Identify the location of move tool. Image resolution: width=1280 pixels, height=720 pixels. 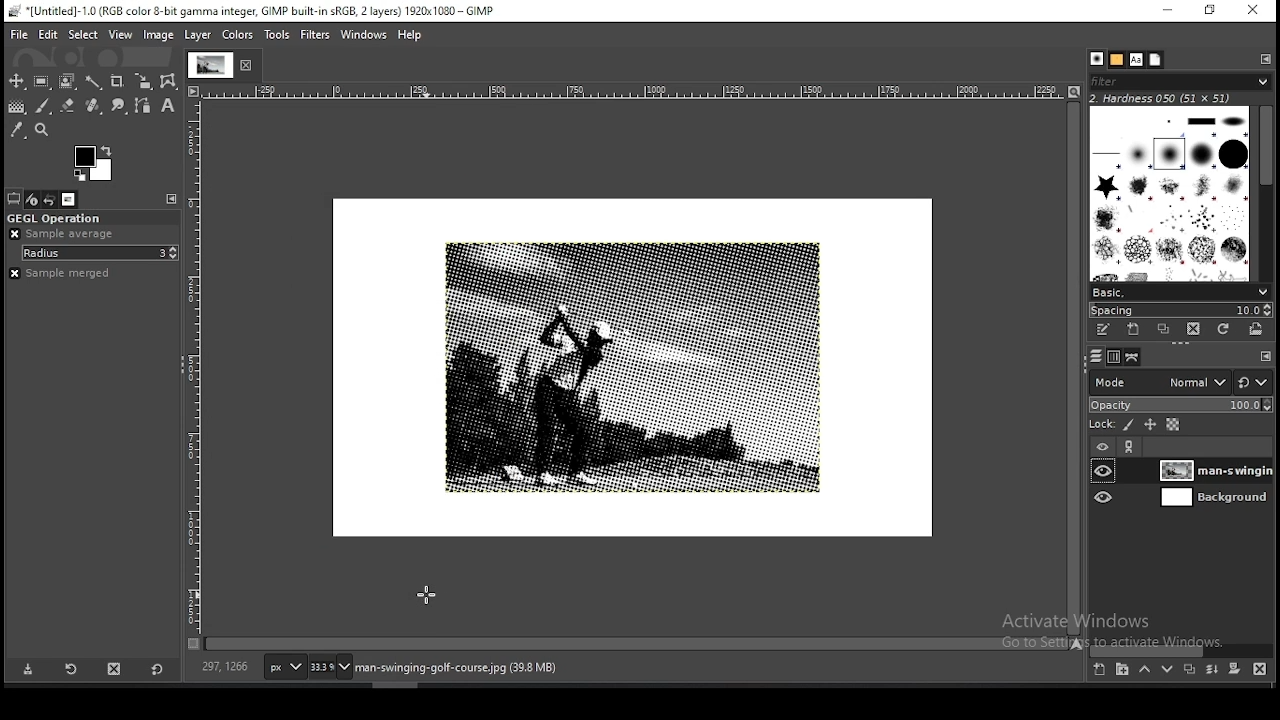
(16, 81).